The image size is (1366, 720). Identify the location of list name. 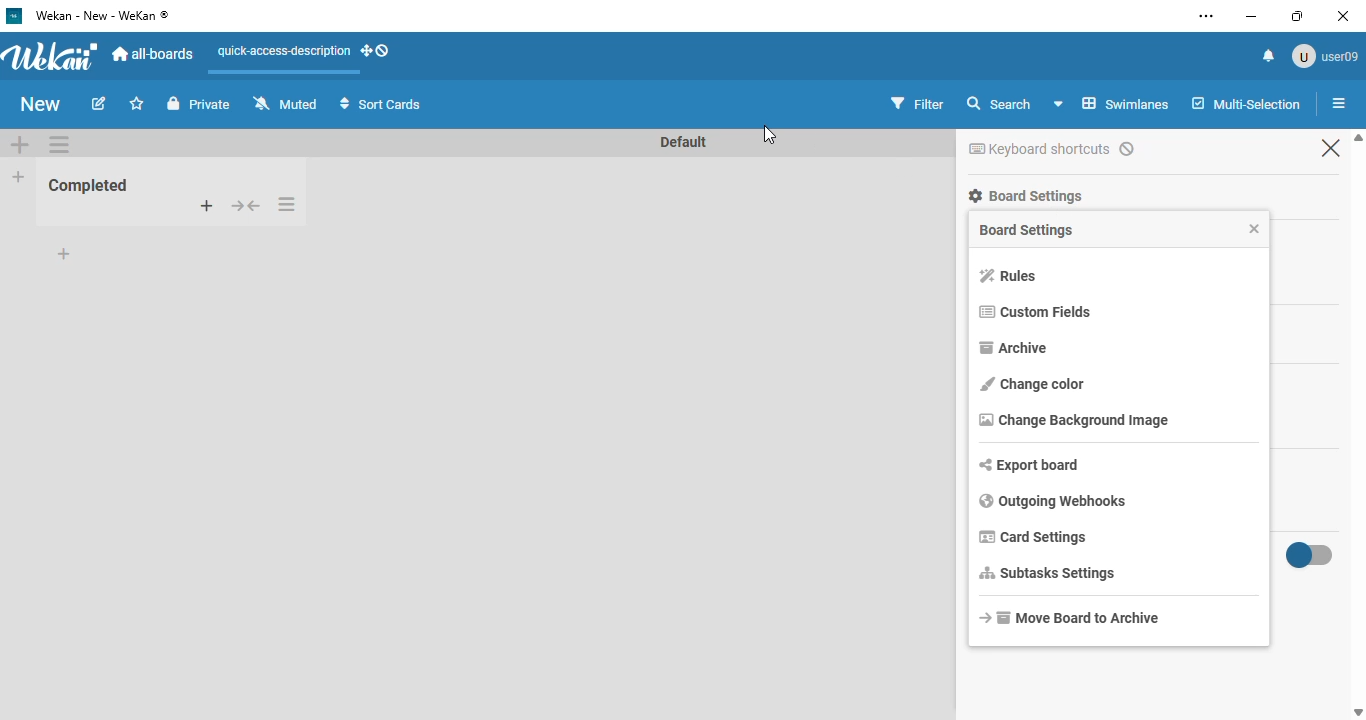
(90, 185).